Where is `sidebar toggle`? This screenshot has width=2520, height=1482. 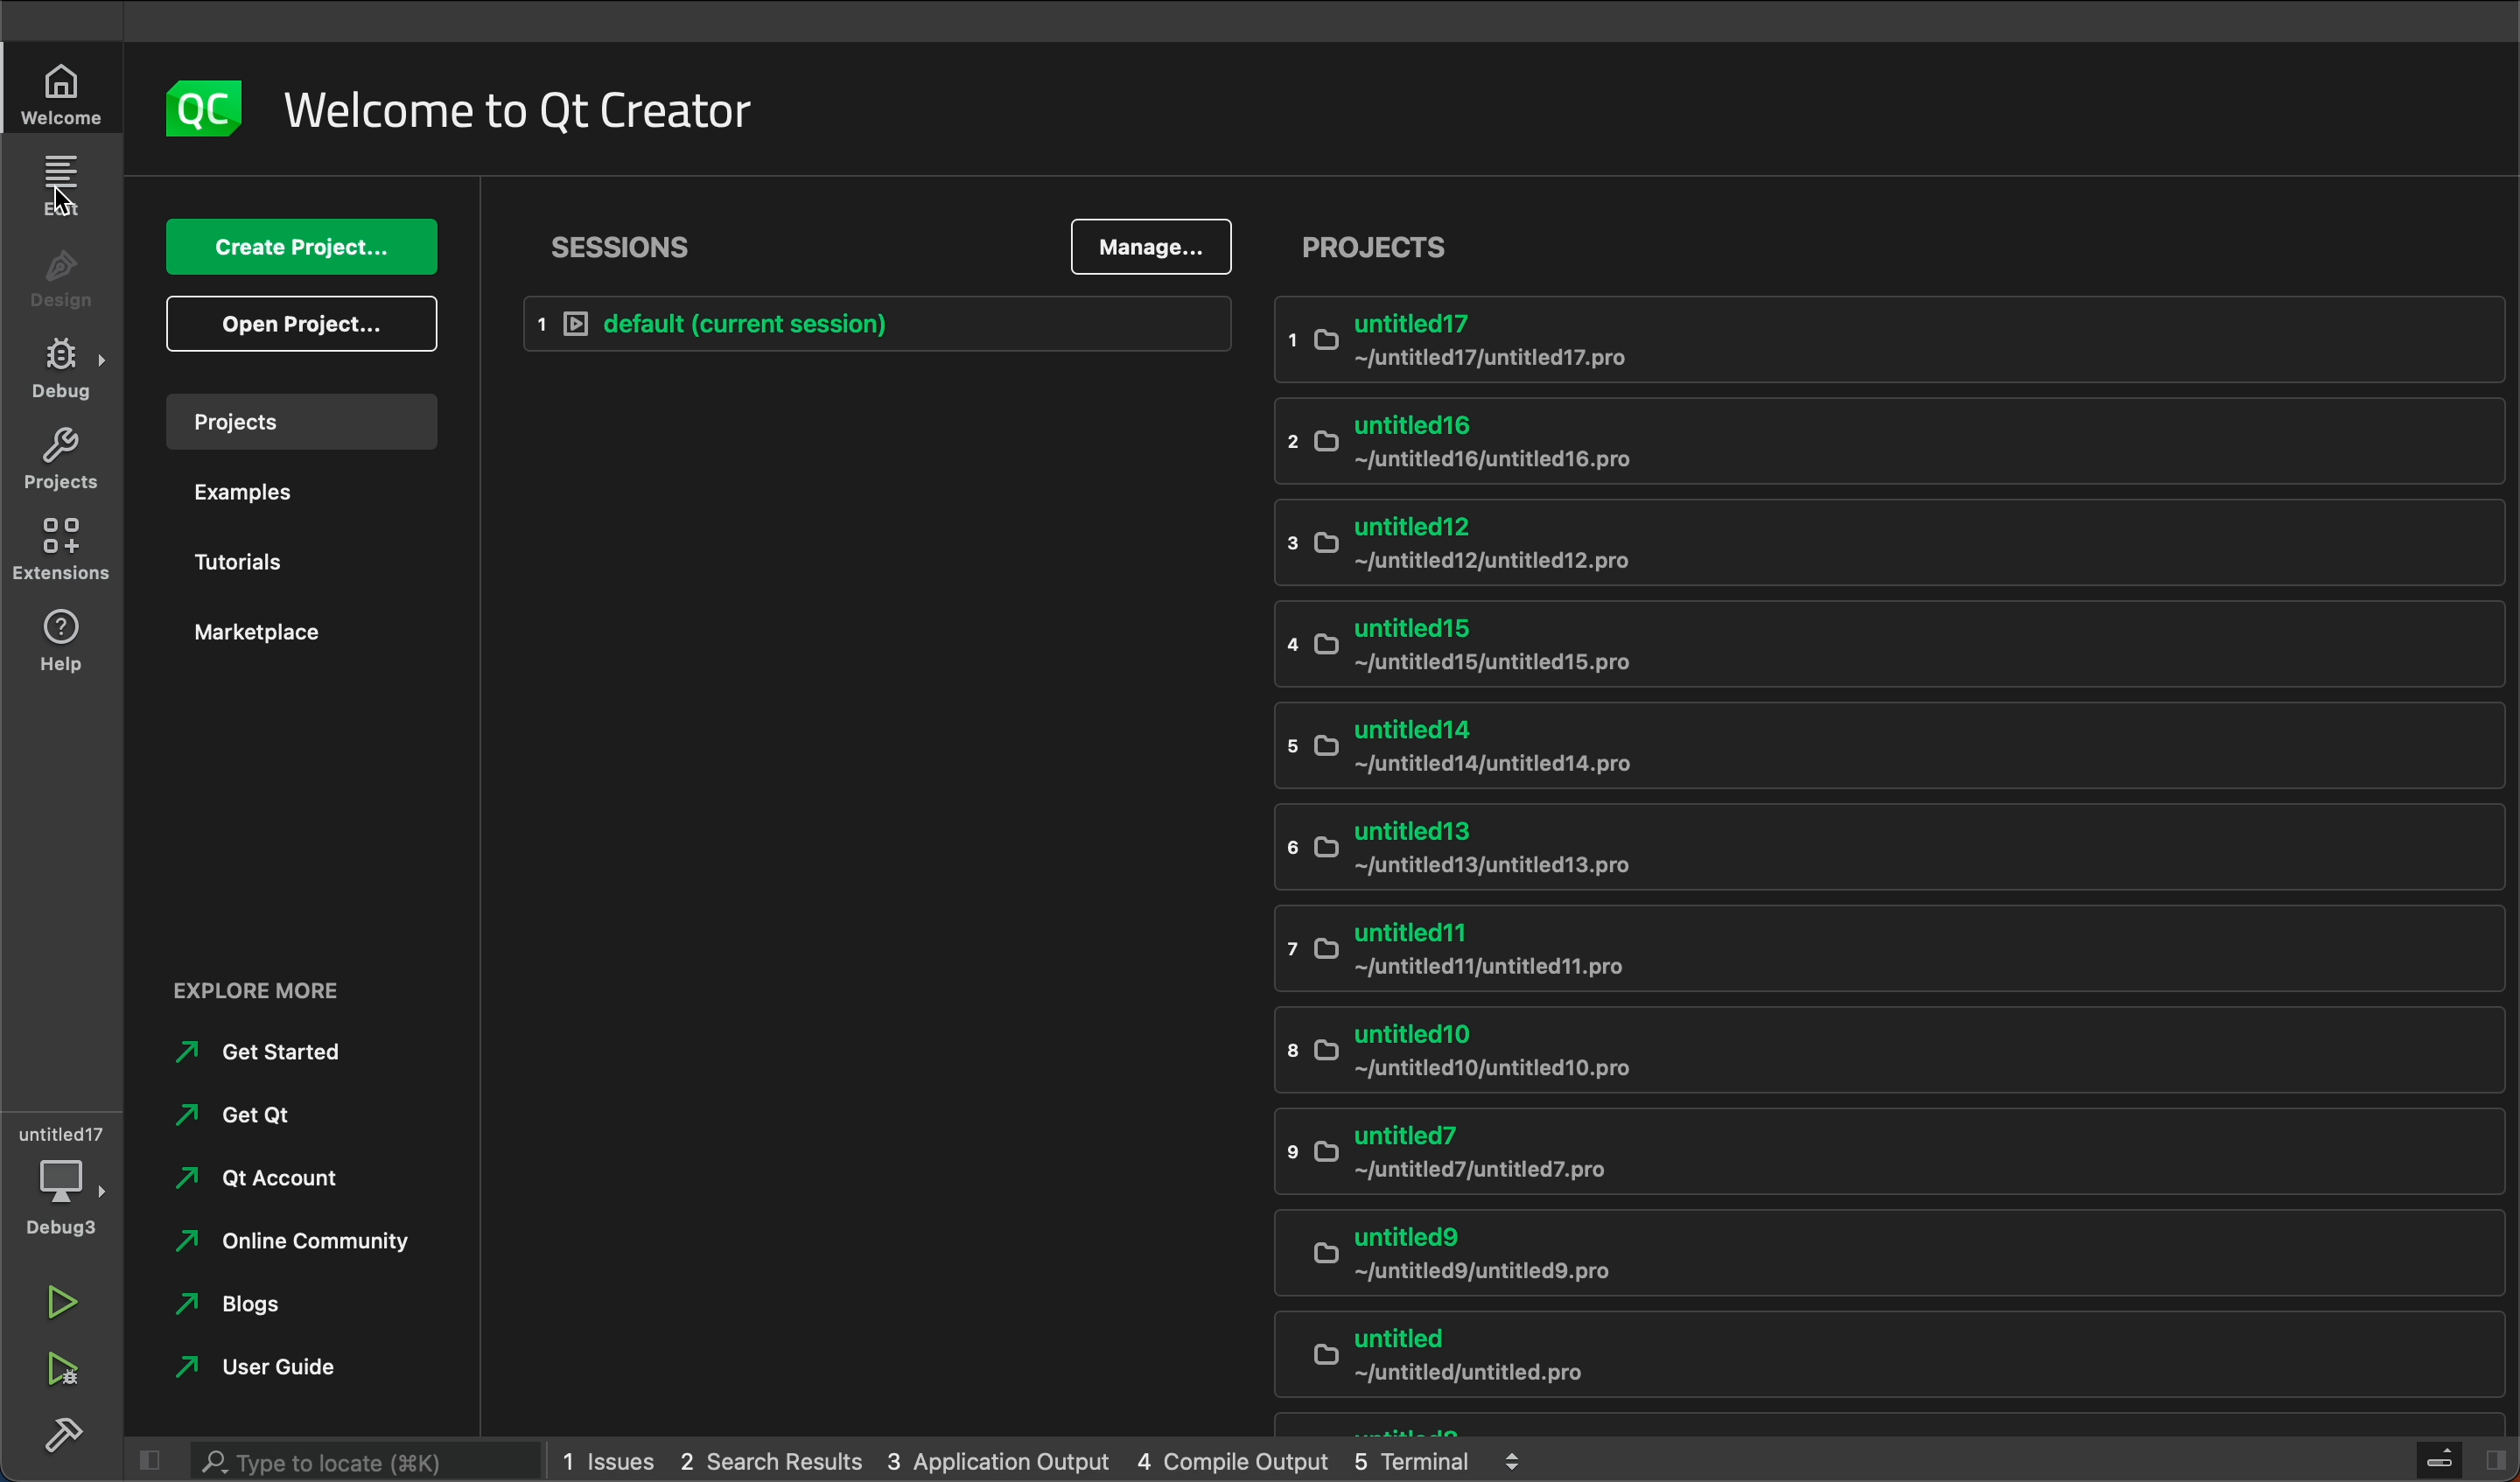
sidebar toggle is located at coordinates (2460, 1463).